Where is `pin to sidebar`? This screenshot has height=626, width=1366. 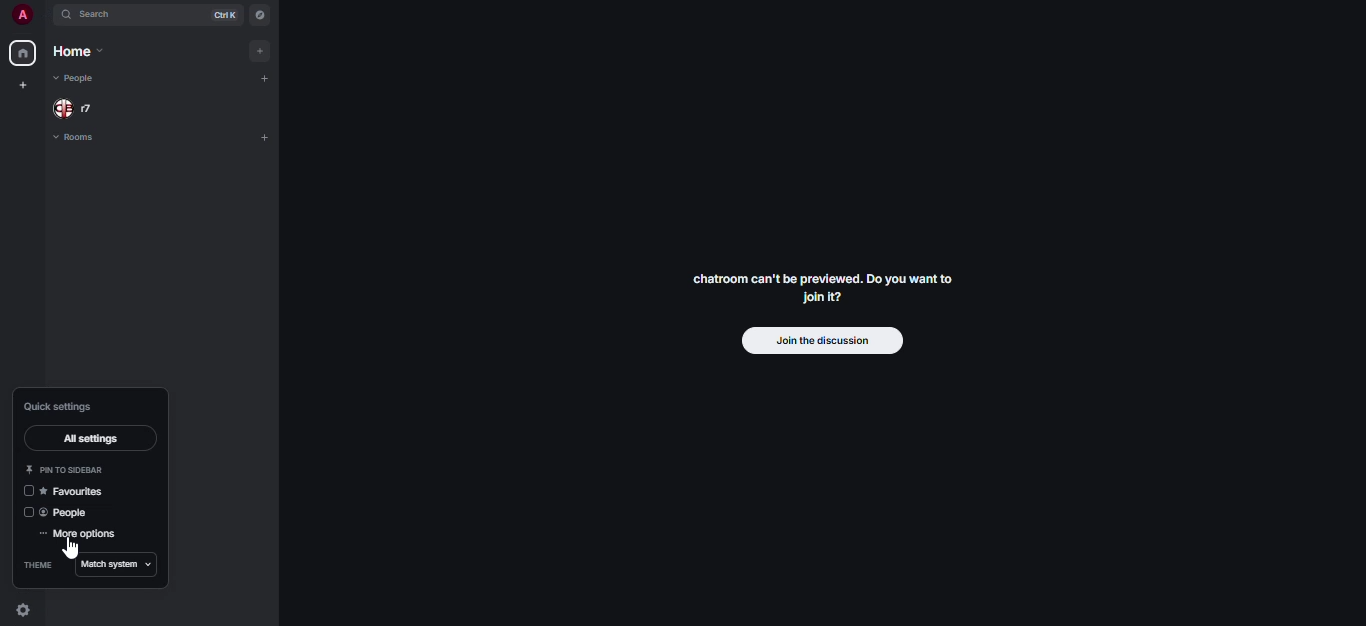 pin to sidebar is located at coordinates (61, 469).